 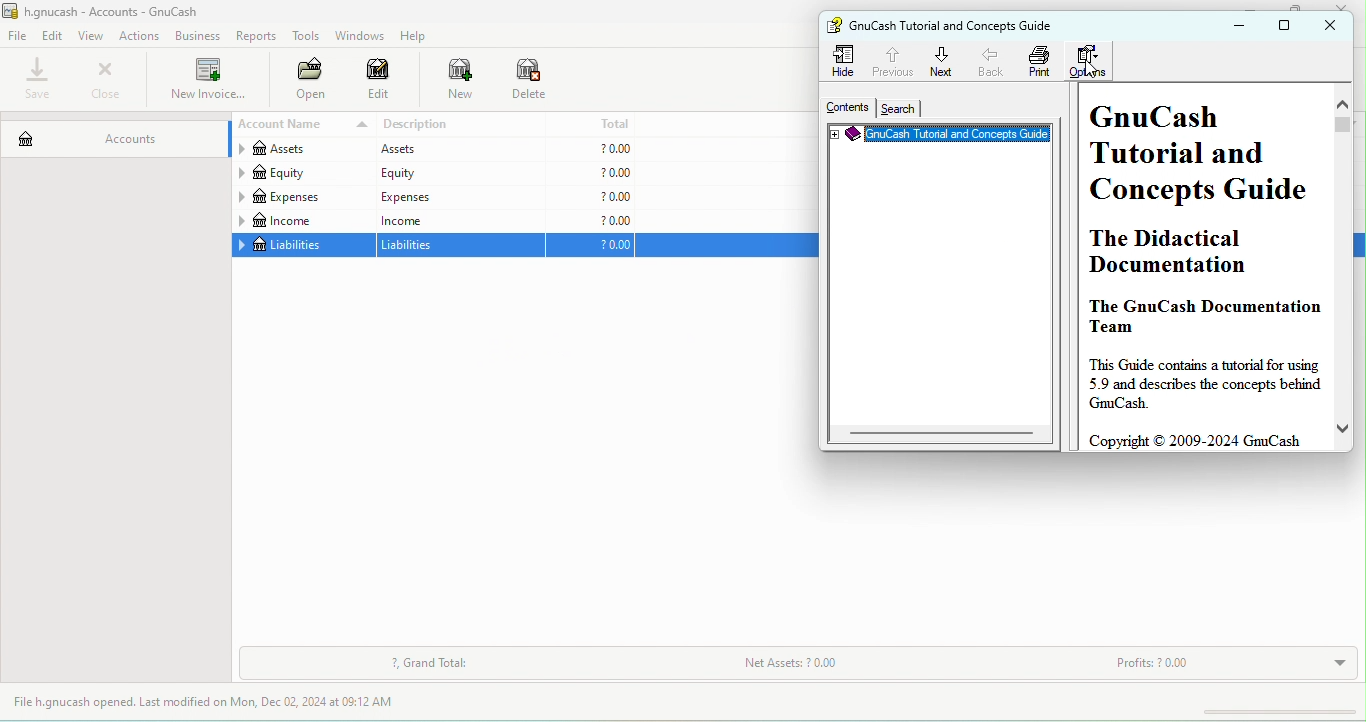 I want to click on previous, so click(x=891, y=59).